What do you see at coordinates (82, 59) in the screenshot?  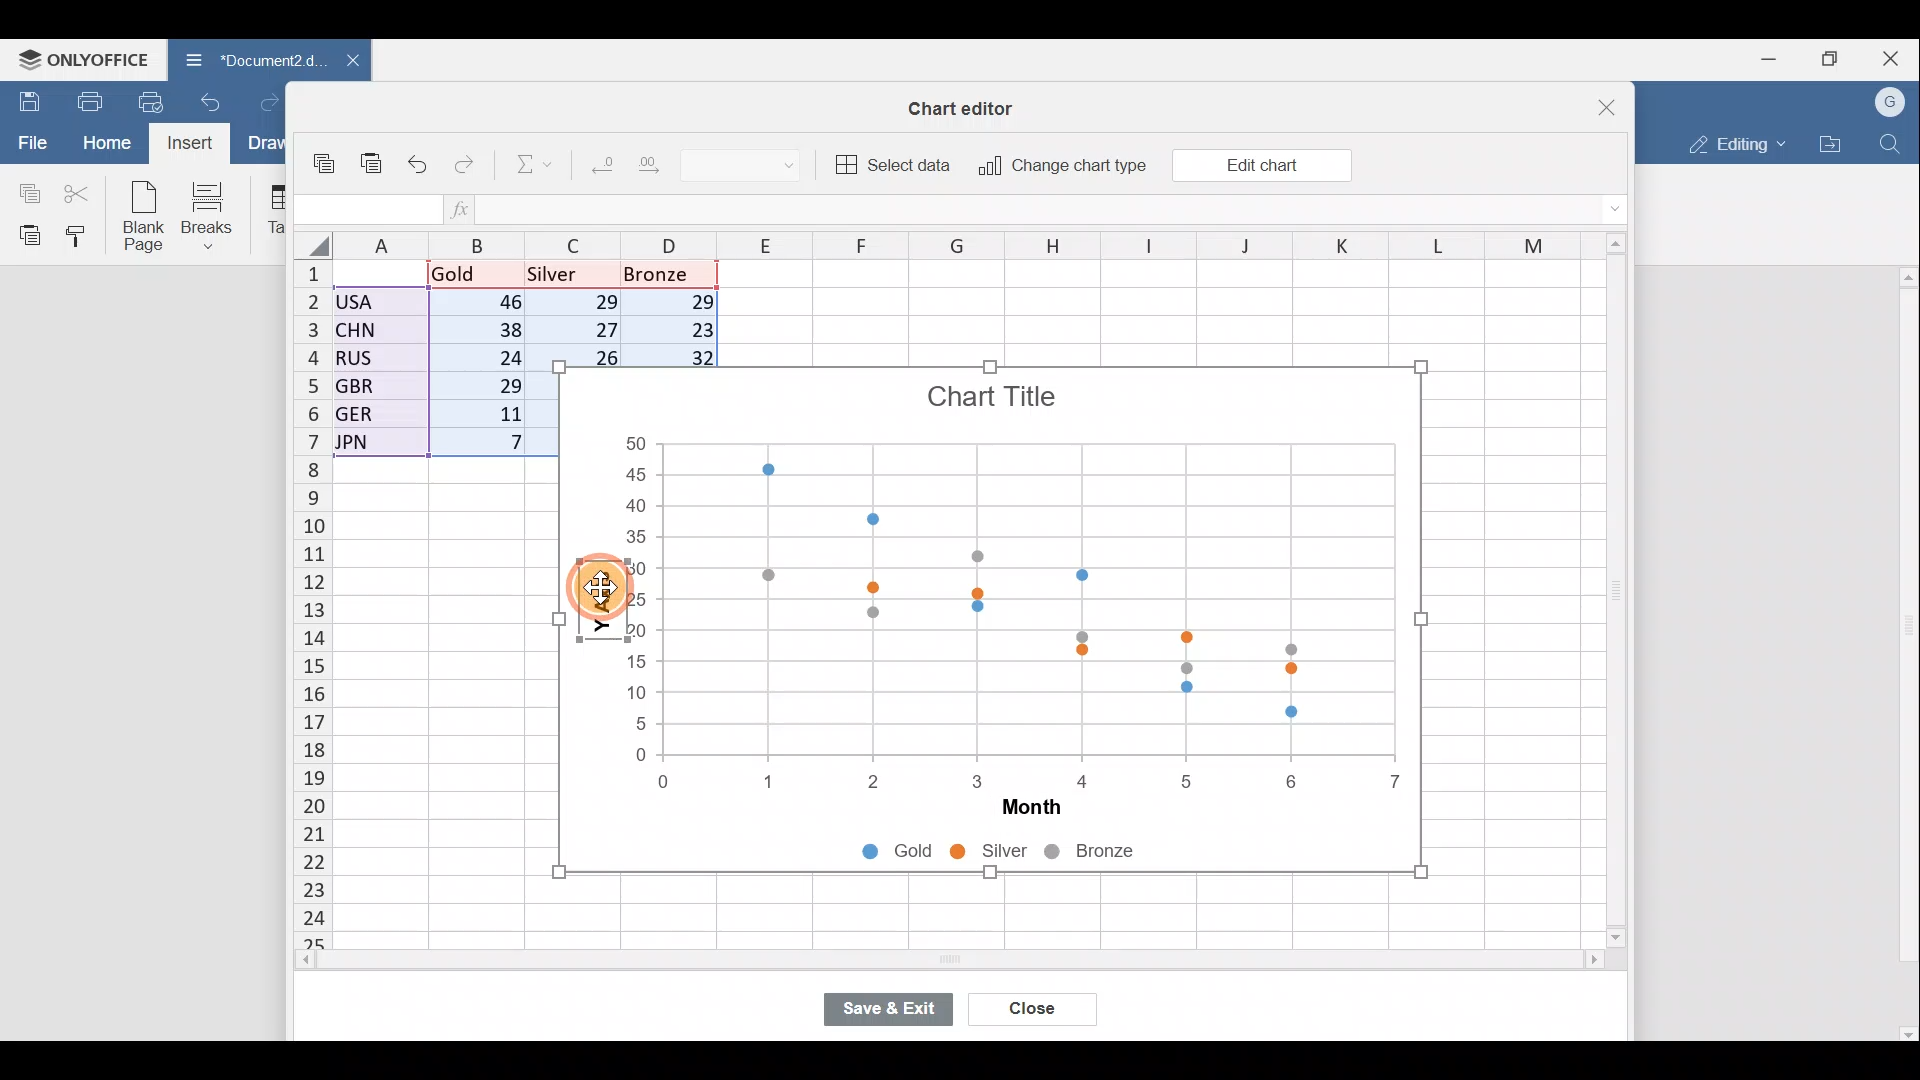 I see `ONLYOFFICE Menu` at bounding box center [82, 59].